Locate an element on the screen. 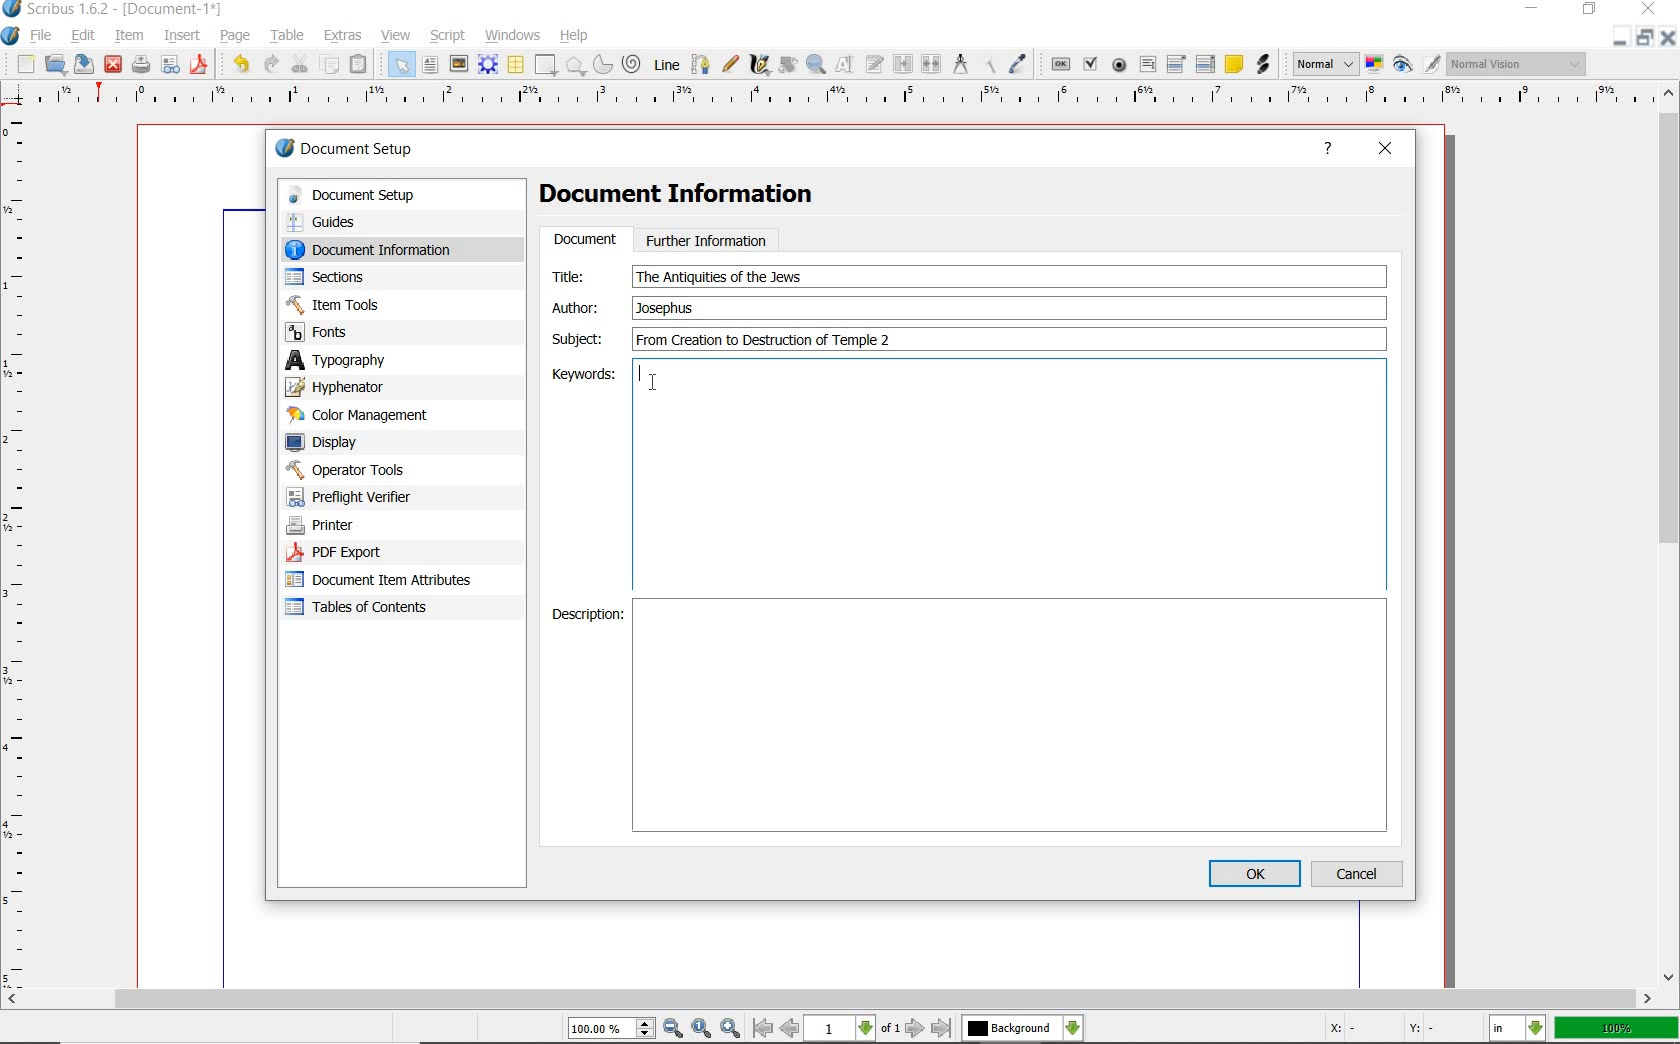  close is located at coordinates (1386, 150).